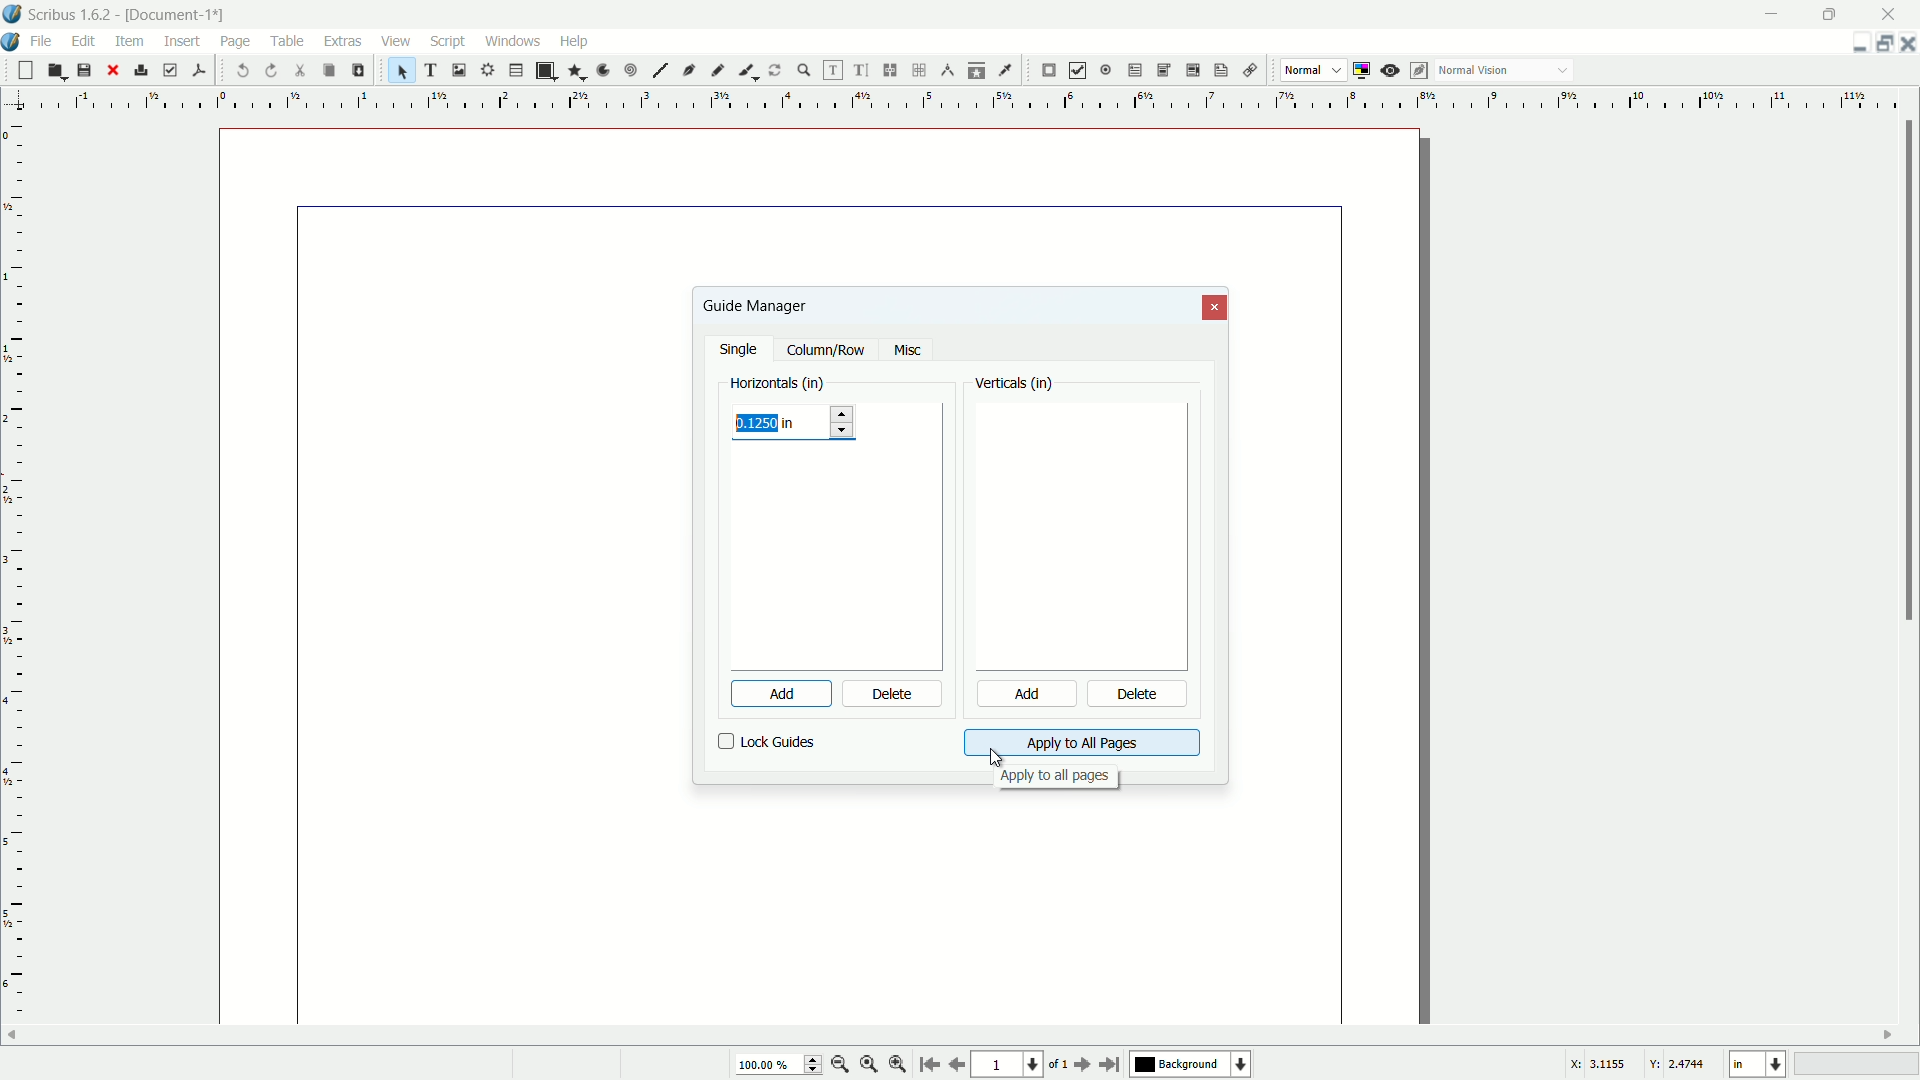 This screenshot has width=1920, height=1080. Describe the element at coordinates (754, 305) in the screenshot. I see `guide manager` at that location.